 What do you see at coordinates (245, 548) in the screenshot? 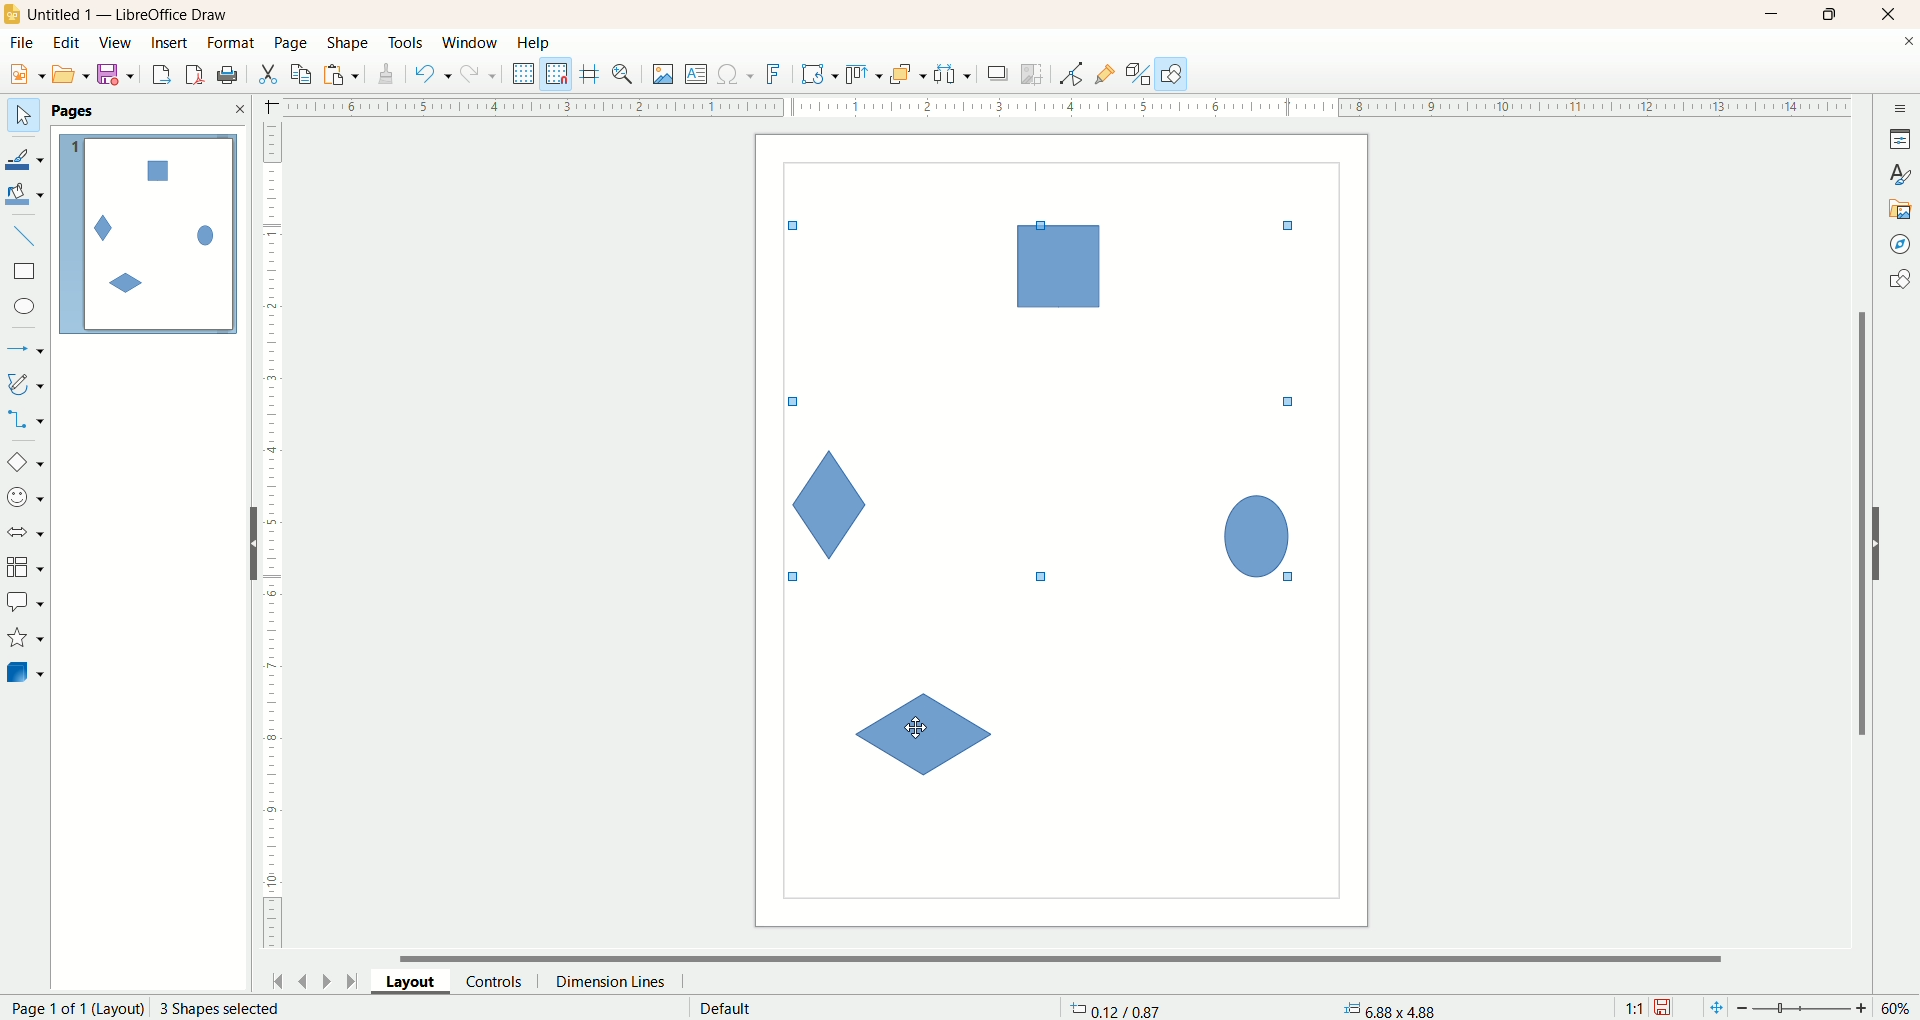
I see `hide` at bounding box center [245, 548].